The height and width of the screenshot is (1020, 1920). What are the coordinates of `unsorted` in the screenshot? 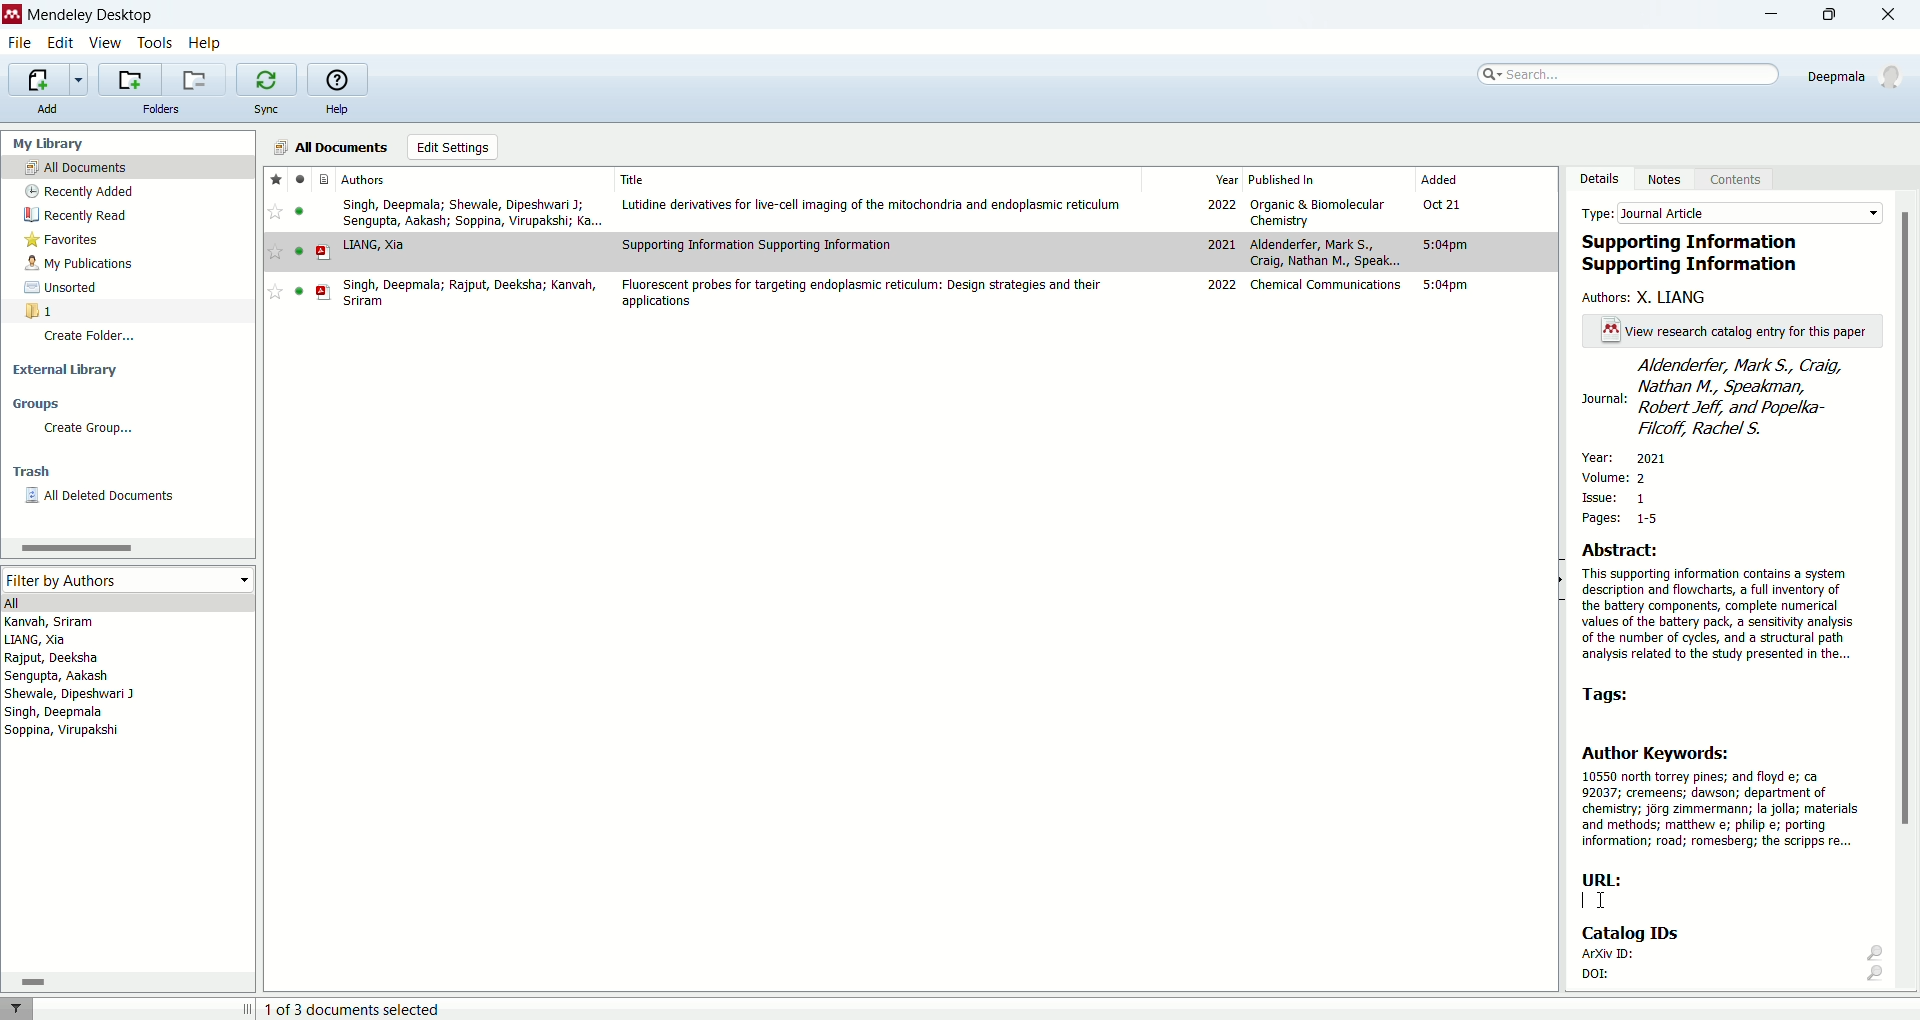 It's located at (66, 288).